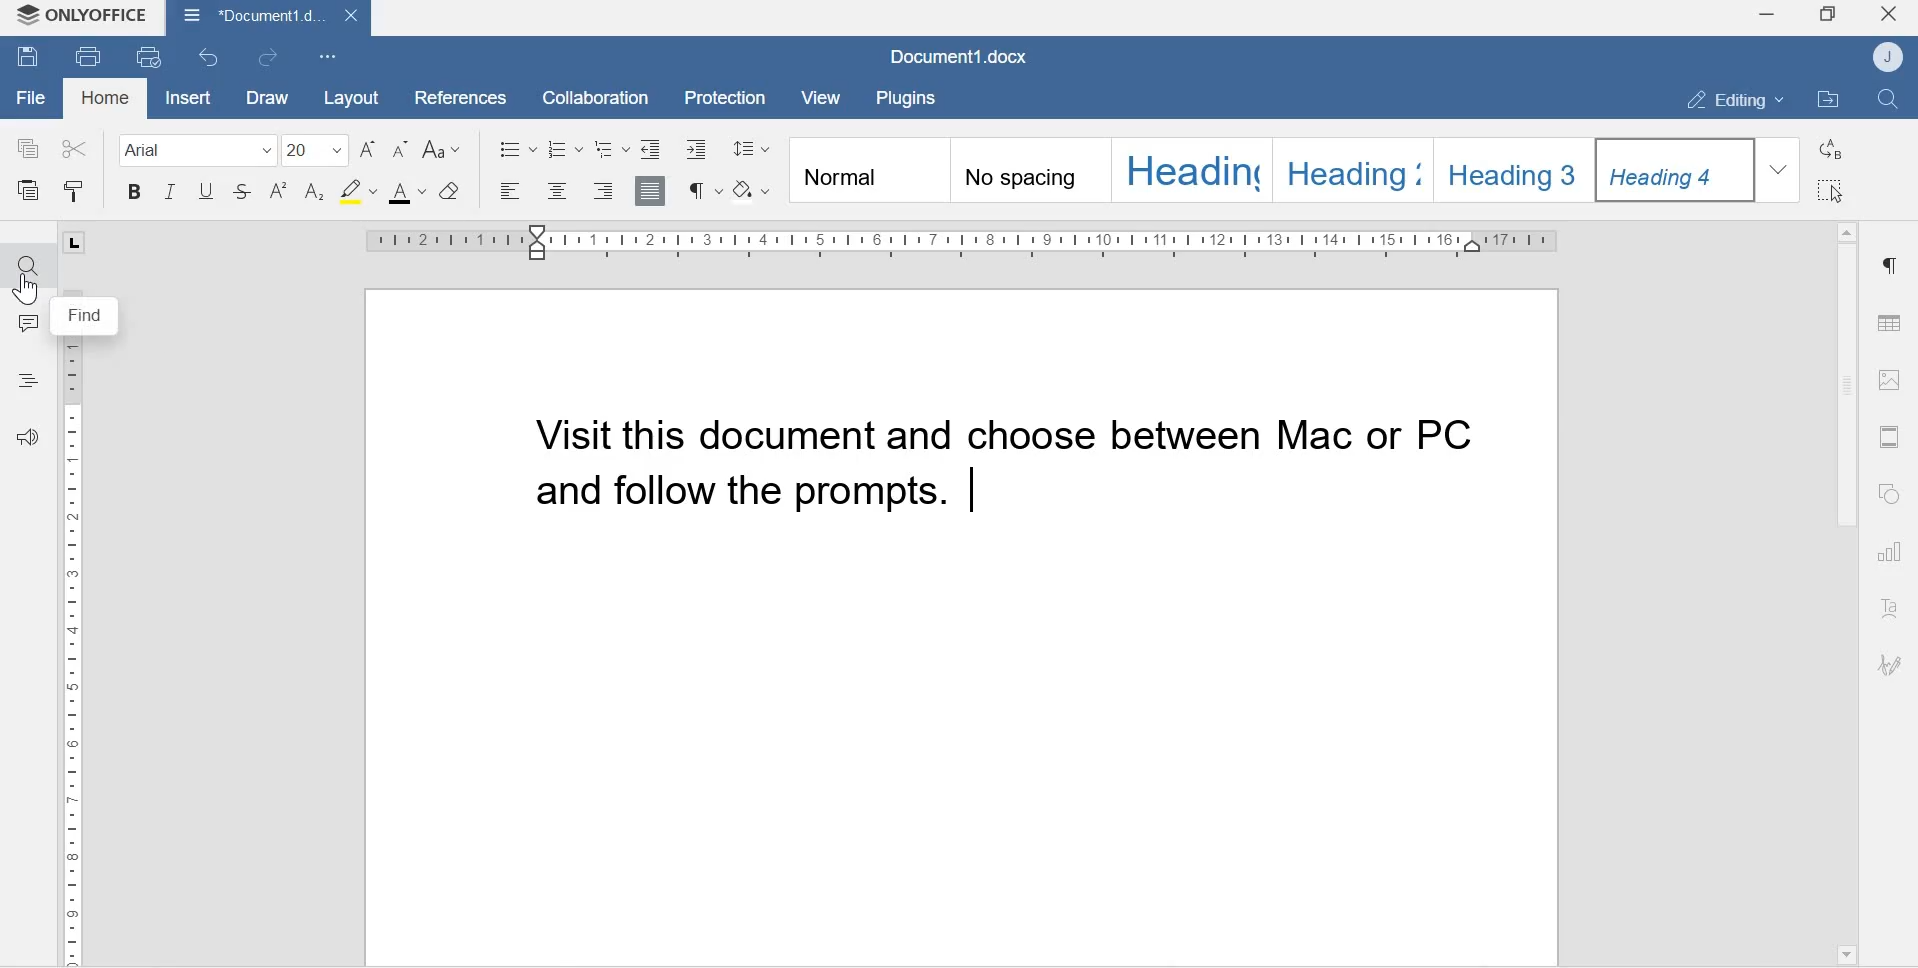 The height and width of the screenshot is (968, 1918). I want to click on Shapes, so click(1893, 495).